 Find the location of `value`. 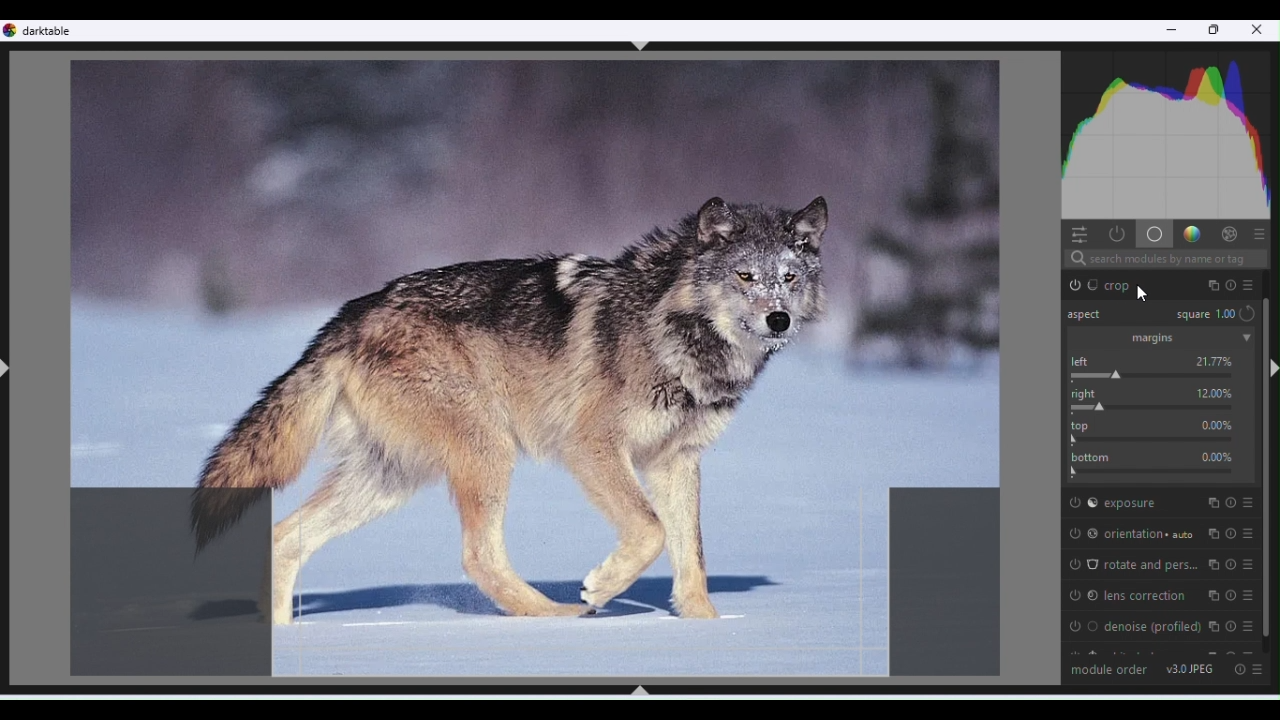

value is located at coordinates (1215, 391).